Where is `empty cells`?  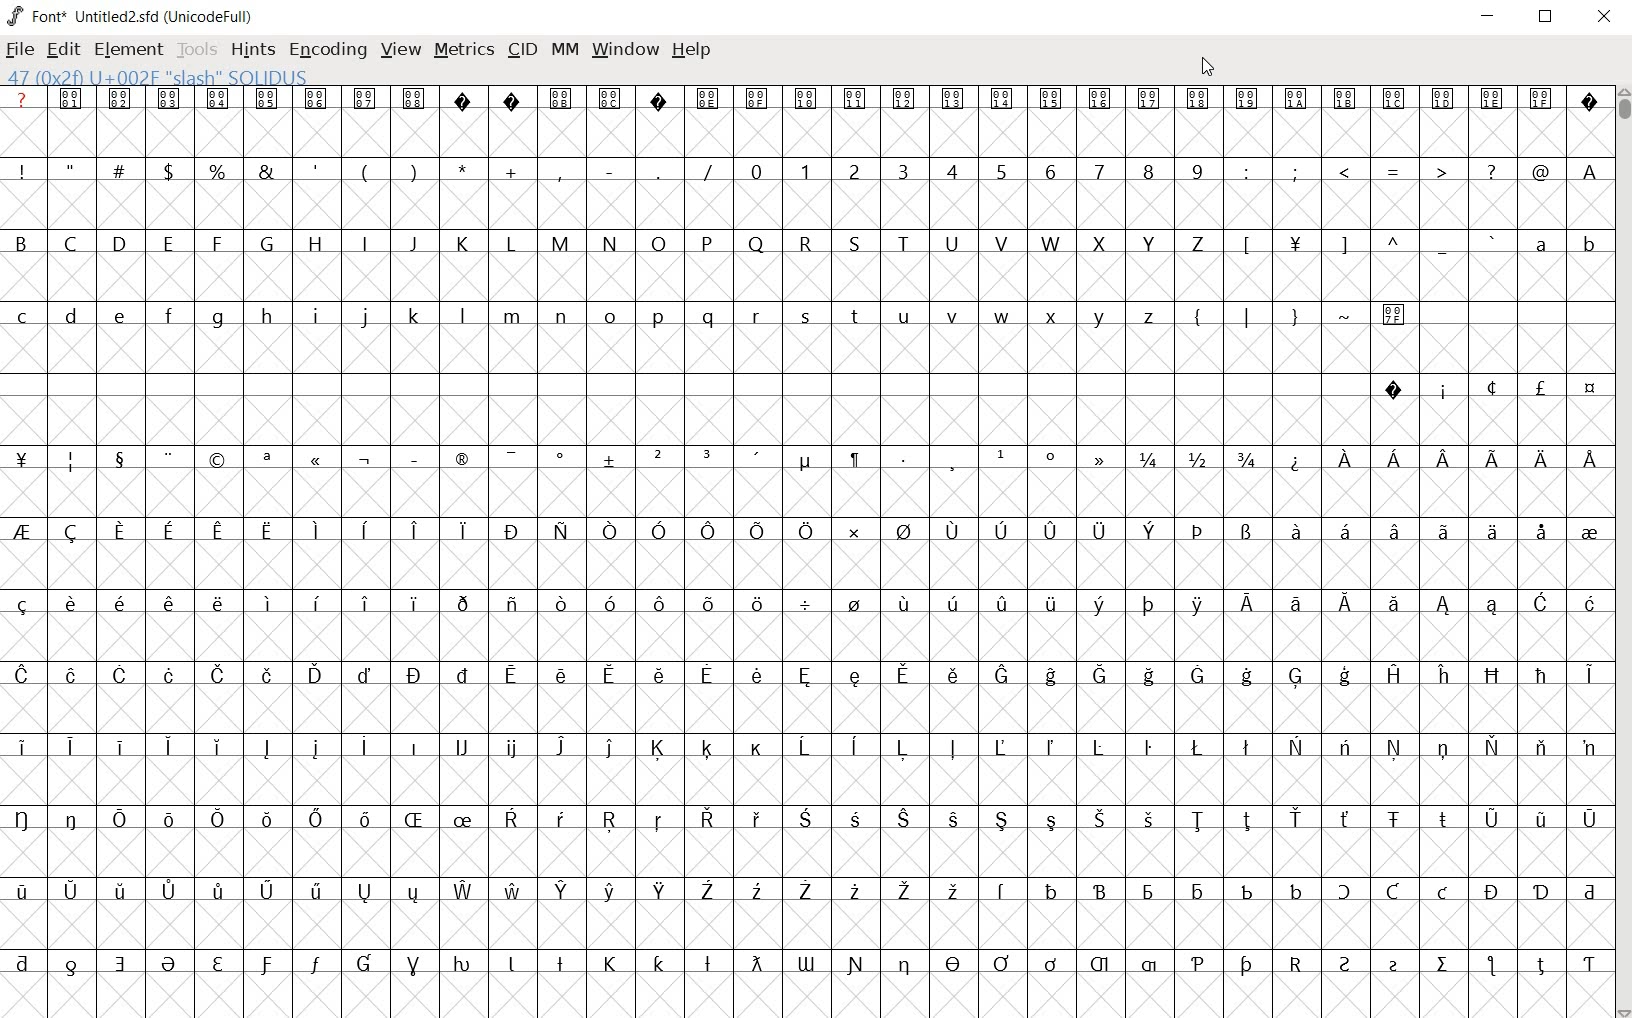
empty cells is located at coordinates (809, 278).